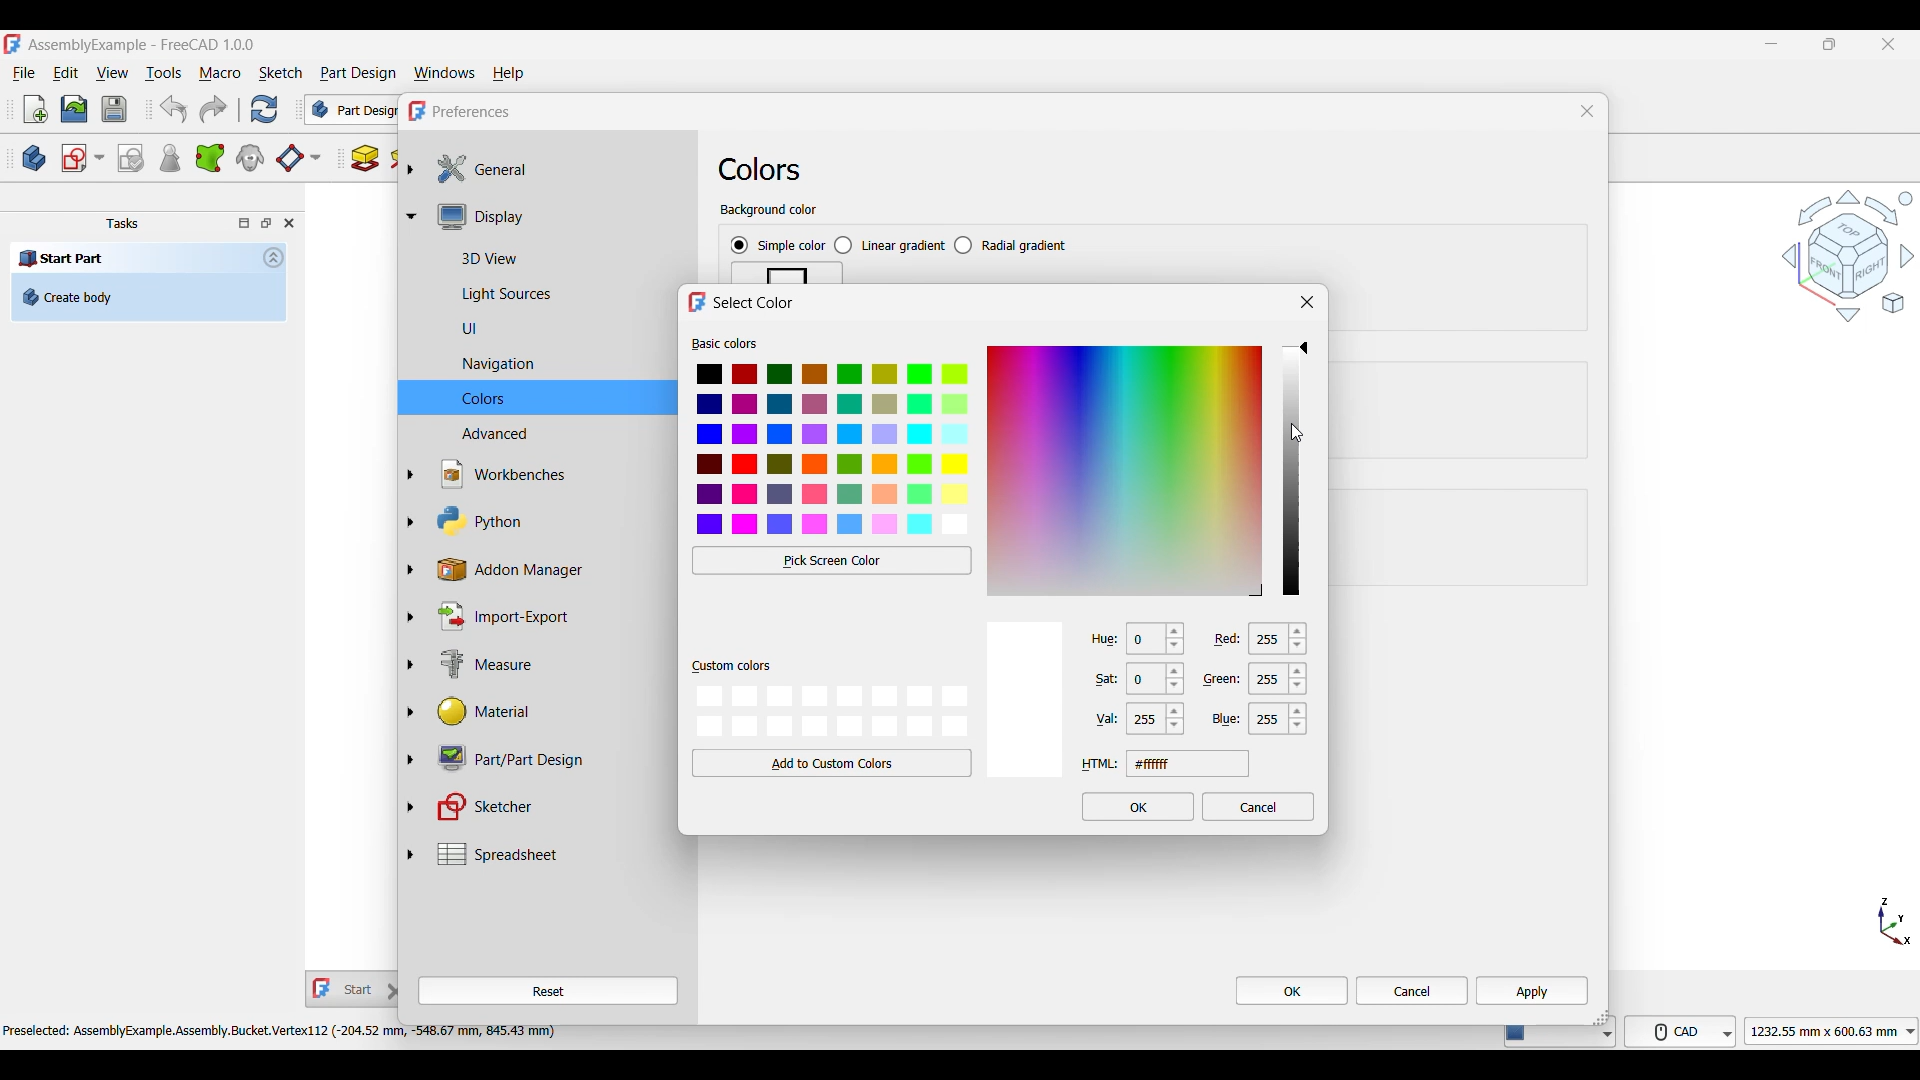 This screenshot has height=1080, width=1920. What do you see at coordinates (114, 109) in the screenshot?
I see `Save` at bounding box center [114, 109].